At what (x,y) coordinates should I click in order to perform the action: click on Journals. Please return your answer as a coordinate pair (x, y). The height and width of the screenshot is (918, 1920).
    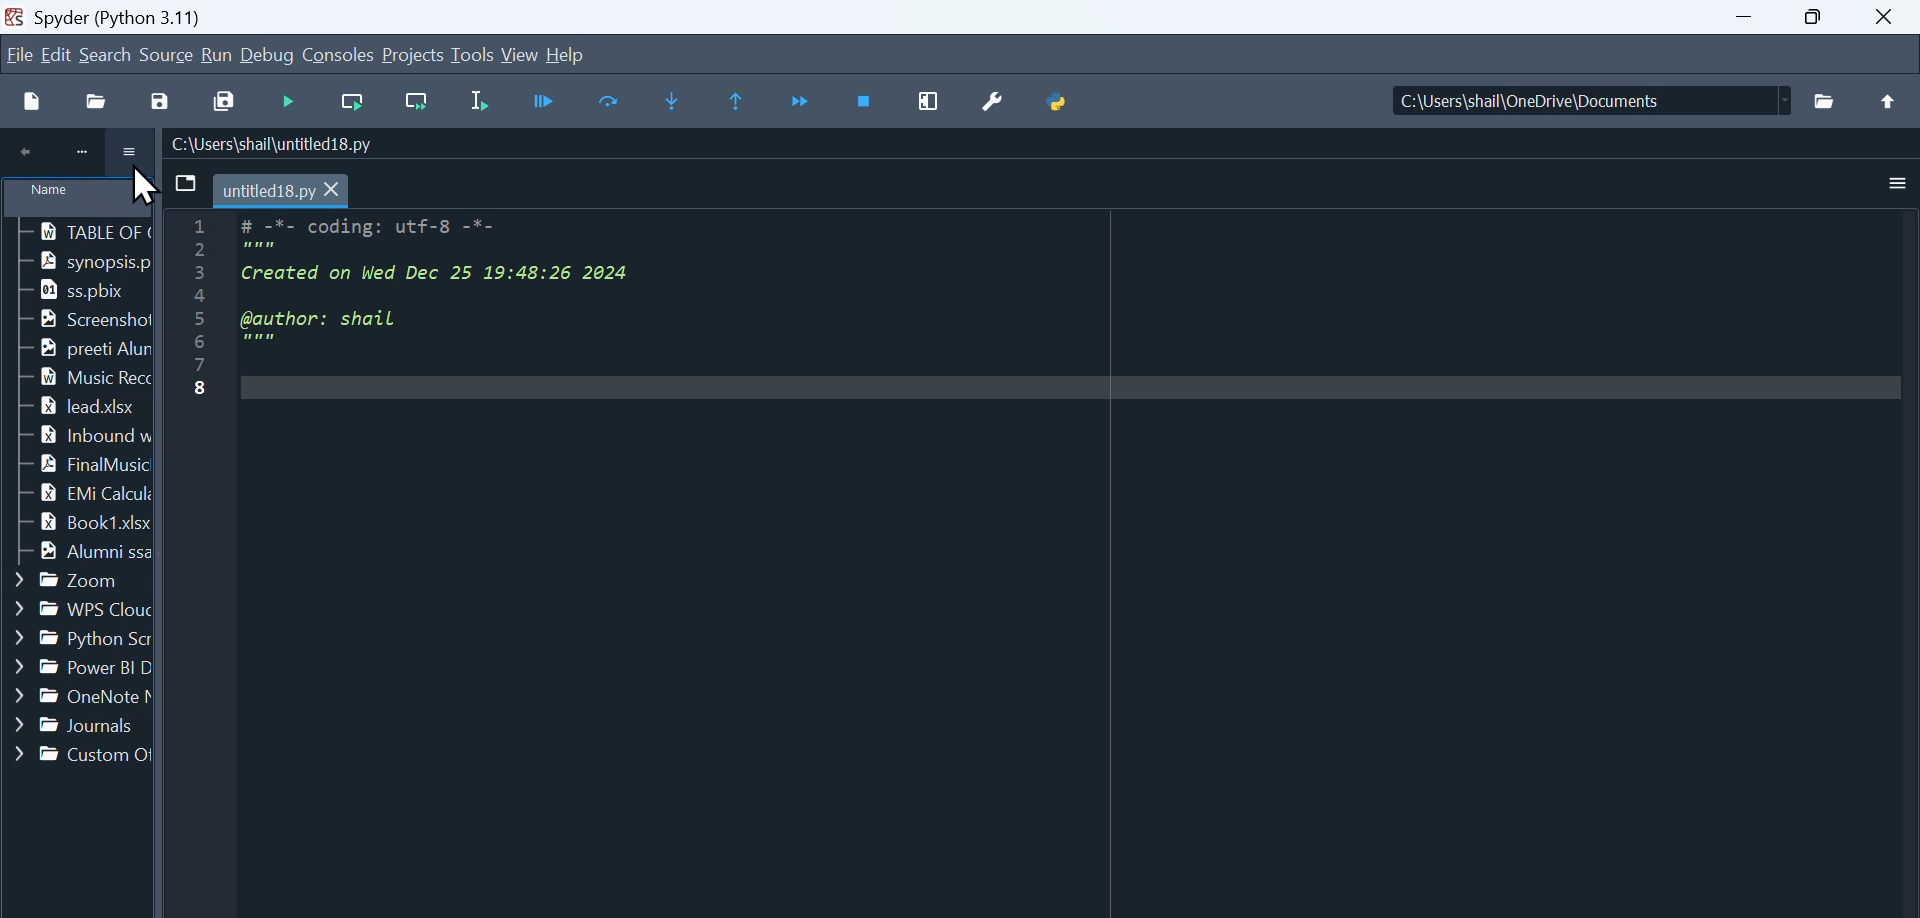
    Looking at the image, I should click on (76, 726).